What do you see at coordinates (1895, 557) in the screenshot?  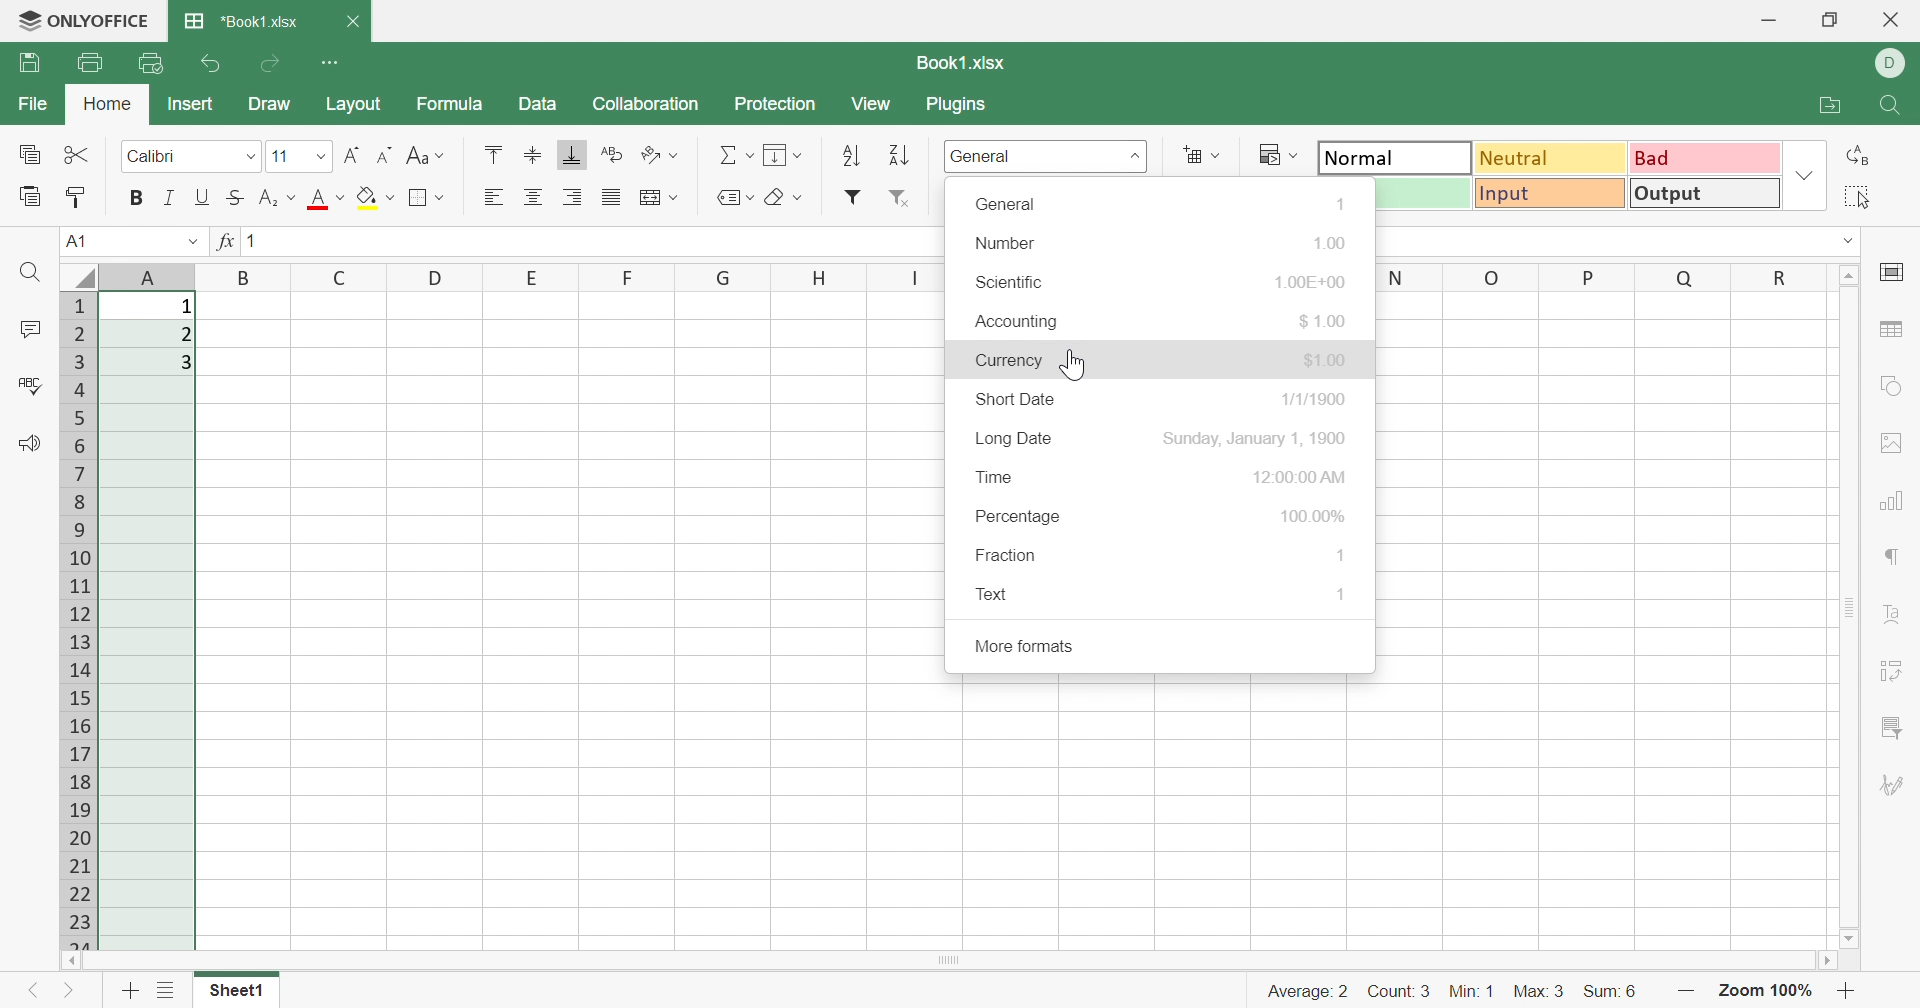 I see `Paragraph settings` at bounding box center [1895, 557].